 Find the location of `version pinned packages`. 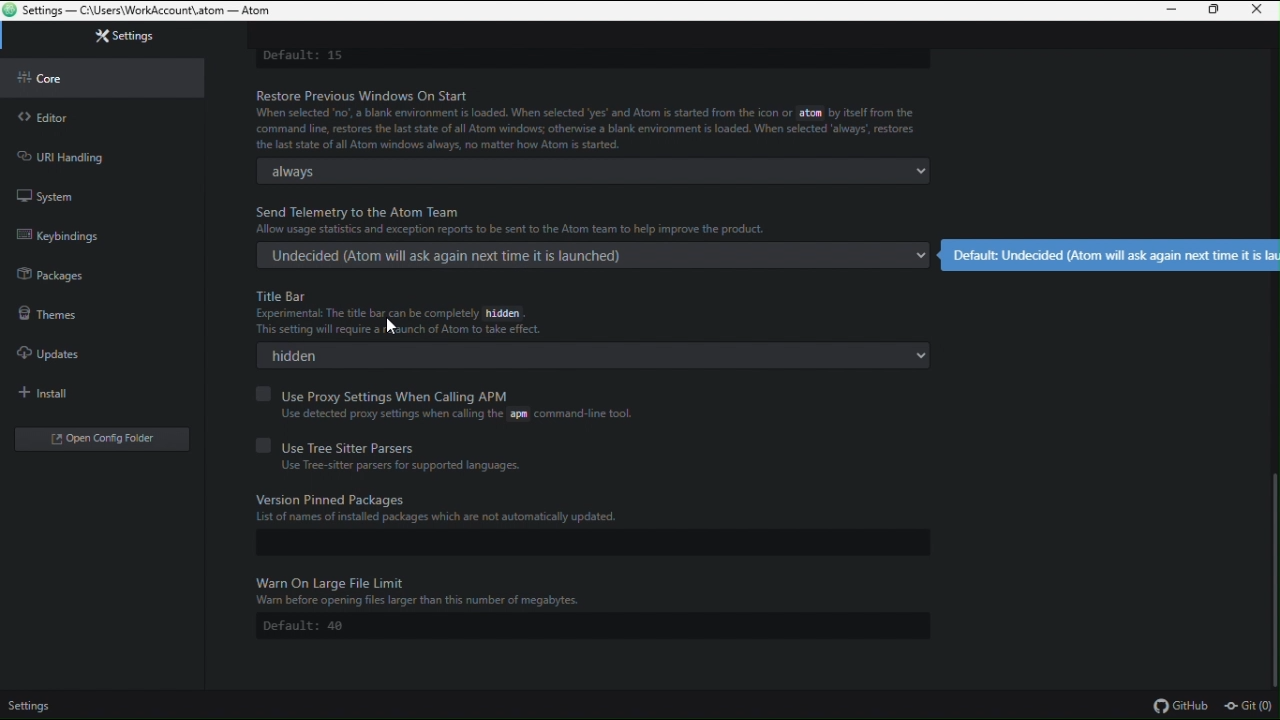

version pinned packages is located at coordinates (584, 514).